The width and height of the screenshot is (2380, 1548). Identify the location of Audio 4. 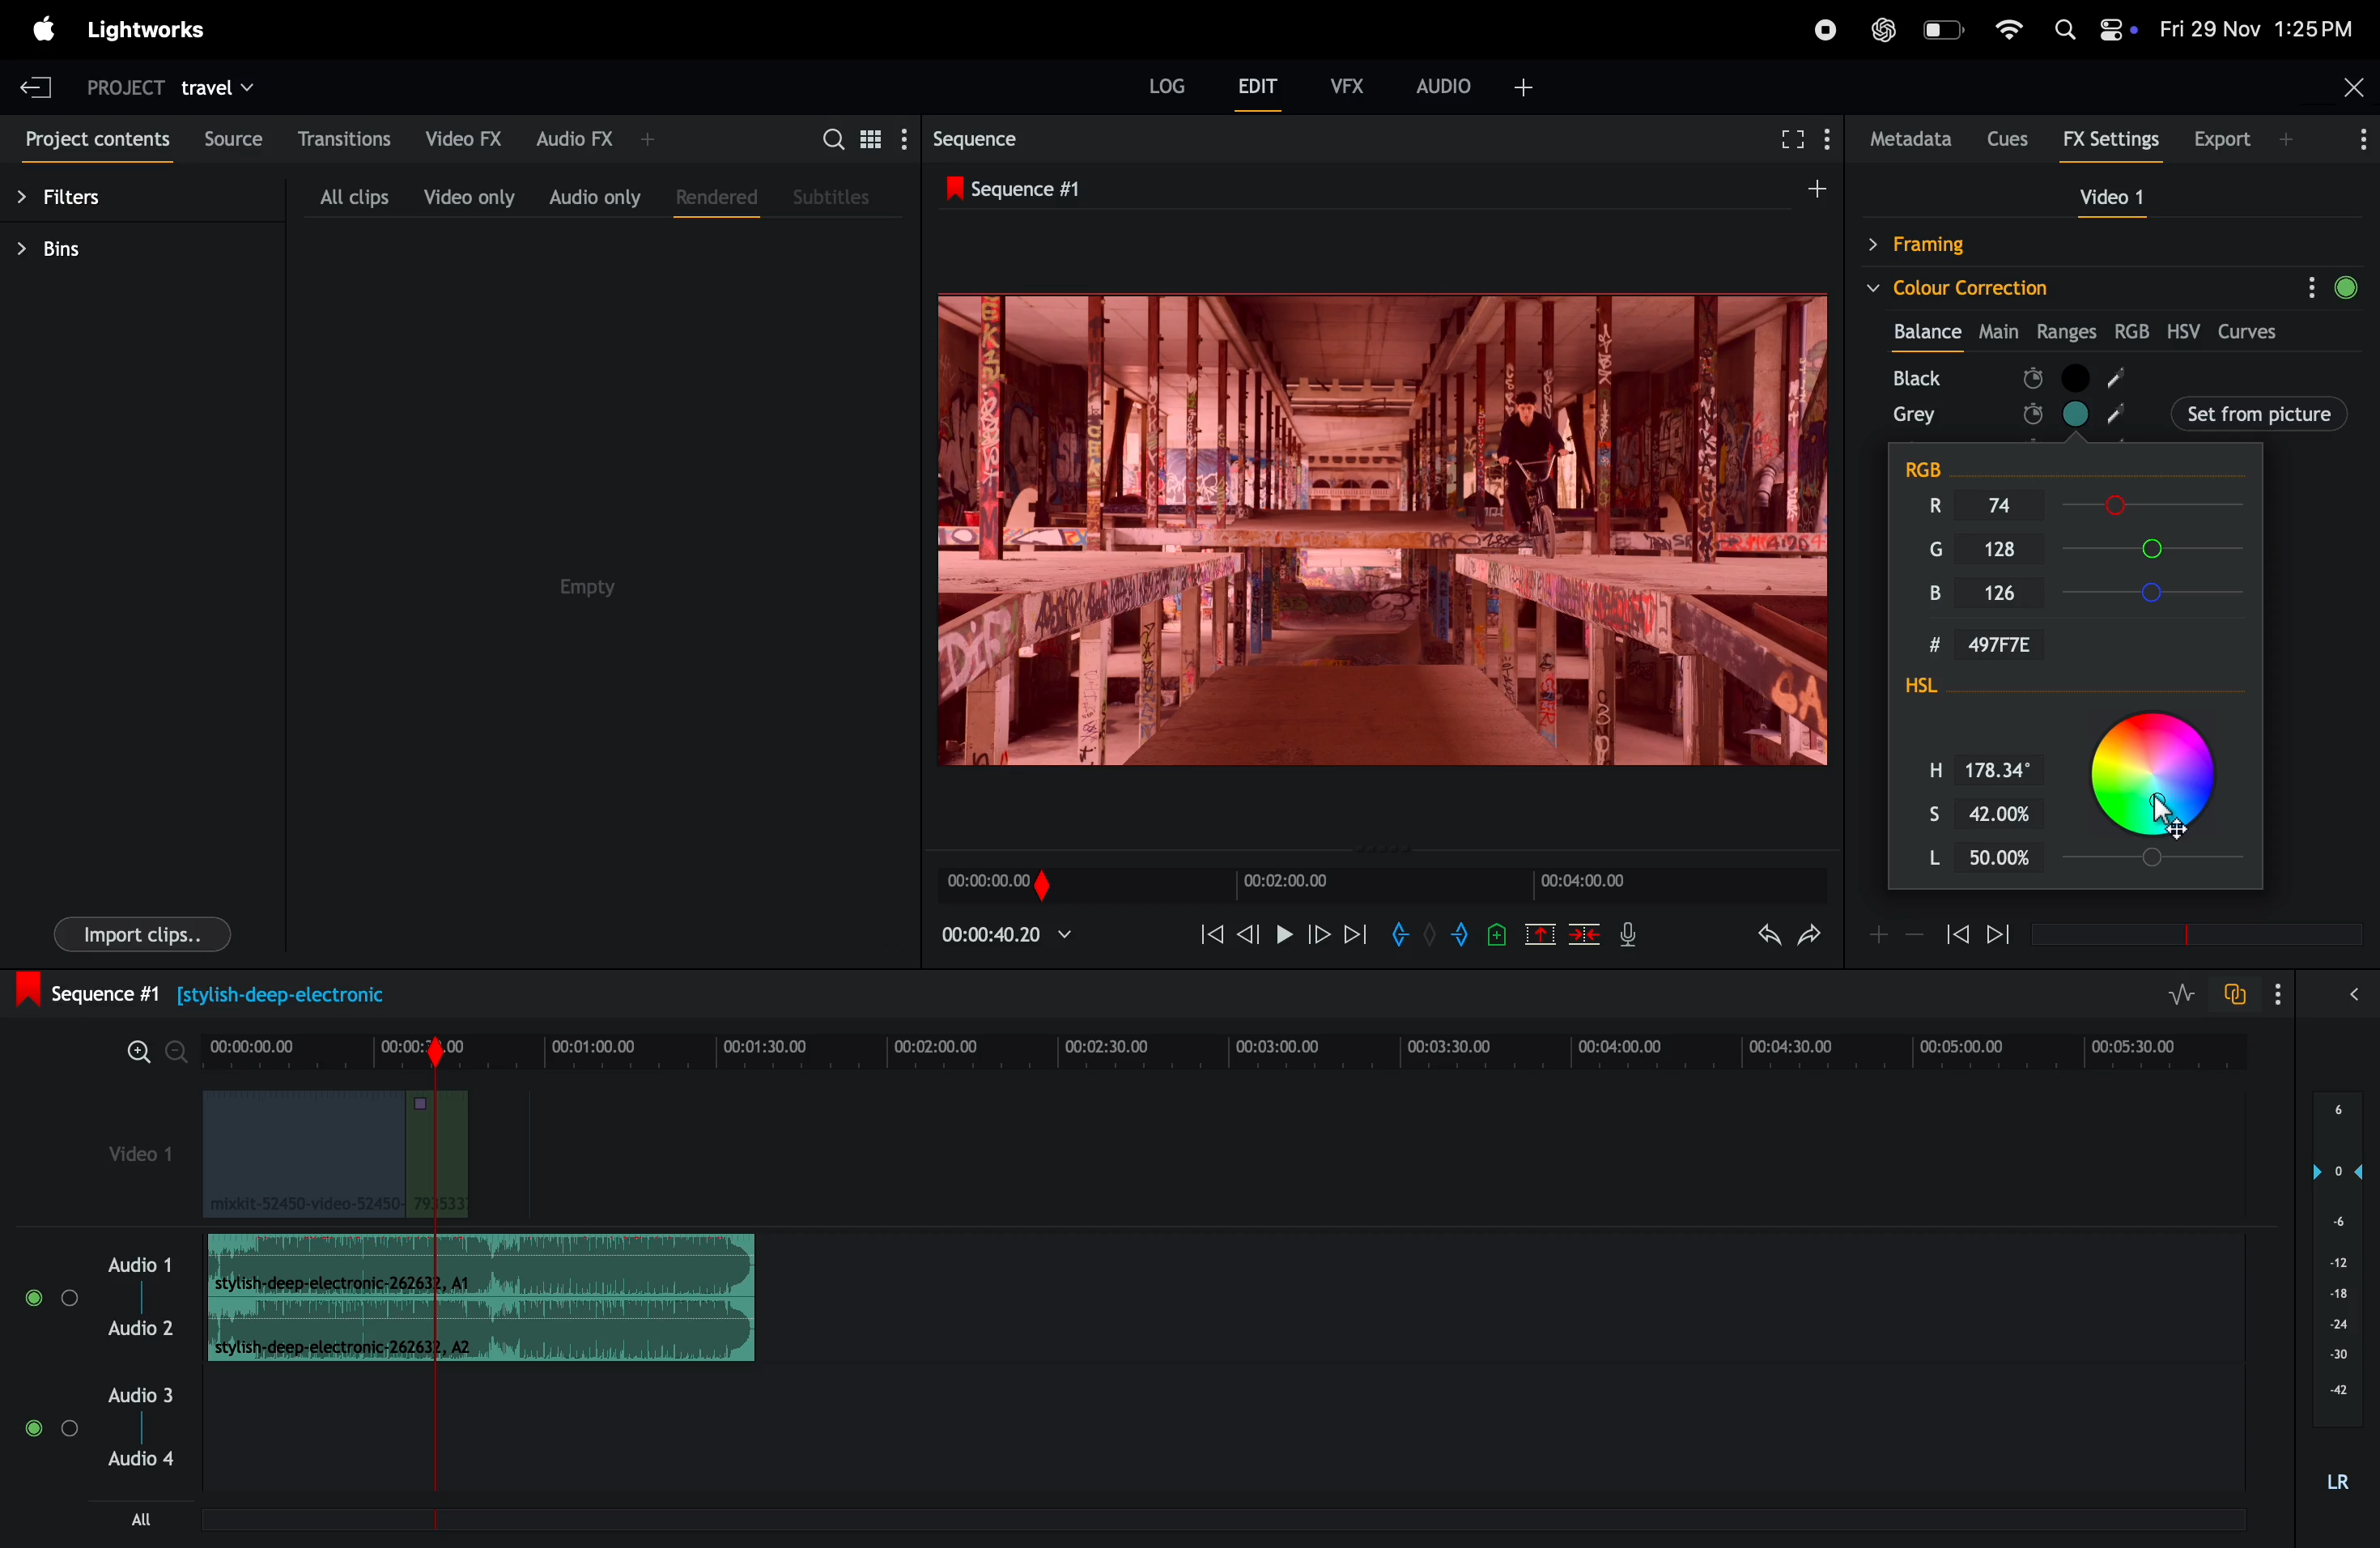
(144, 1462).